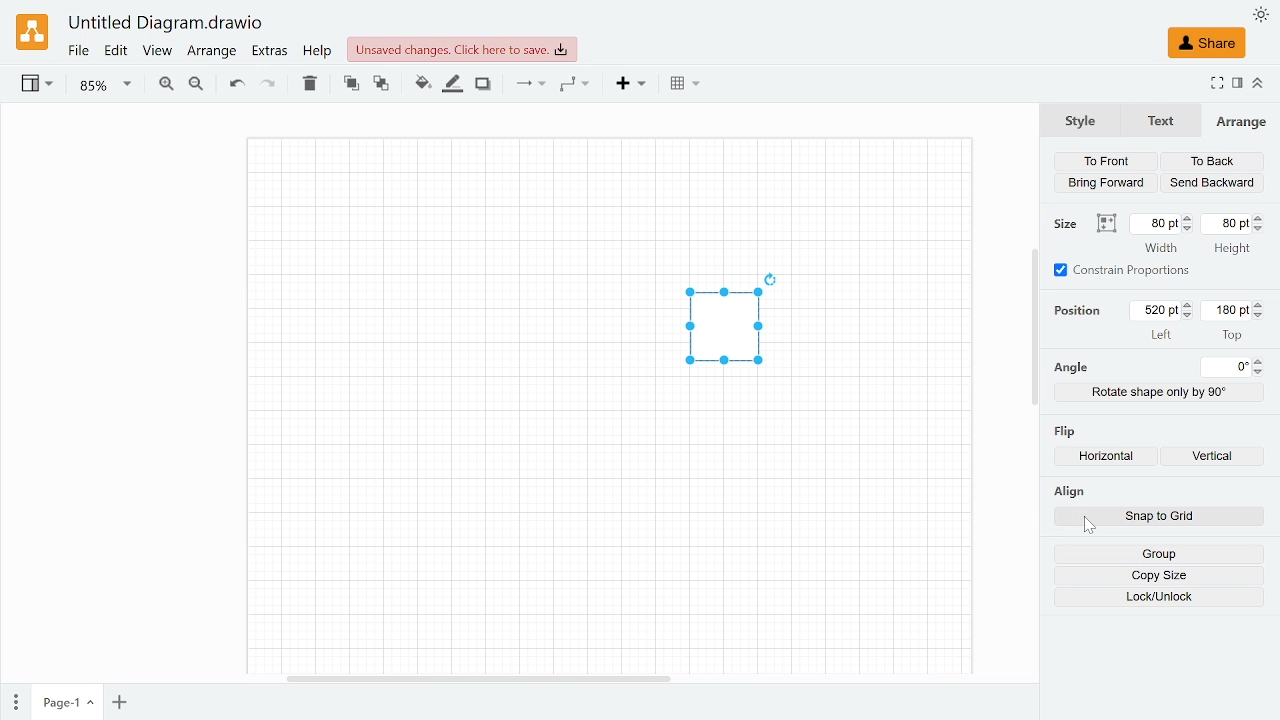  I want to click on Fill color, so click(422, 84).